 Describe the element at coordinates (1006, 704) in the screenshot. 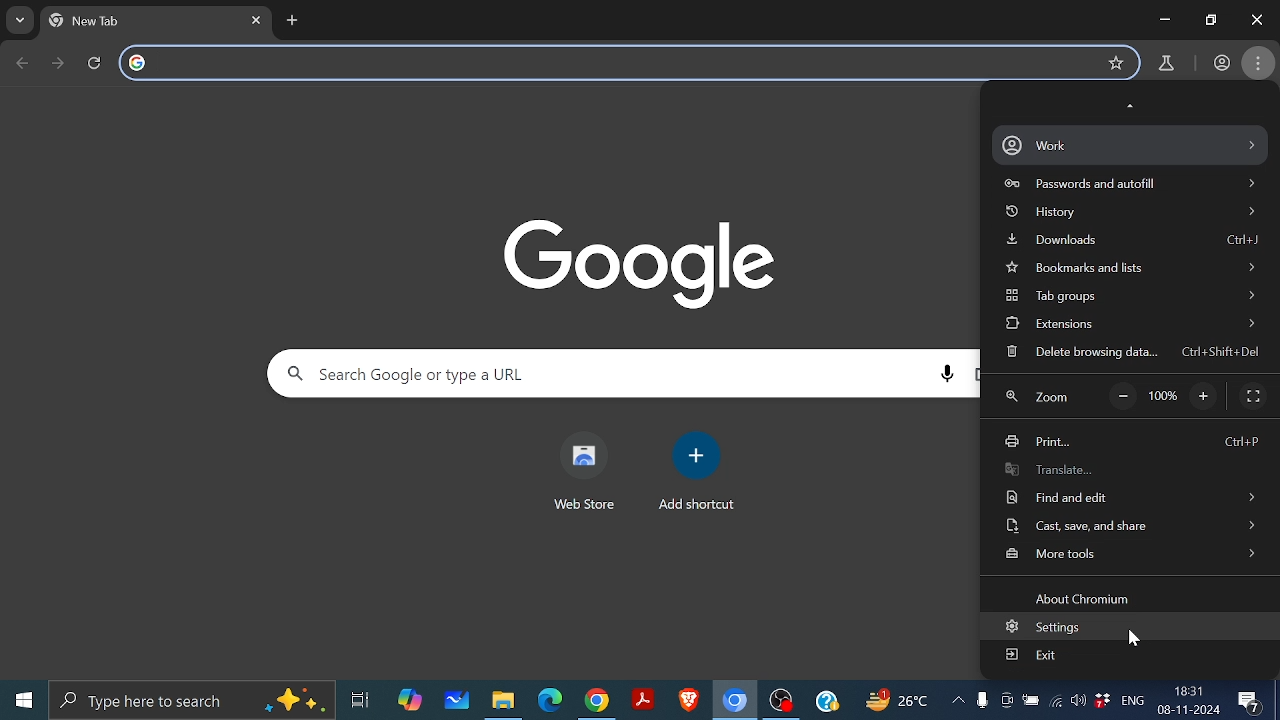

I see `meet` at that location.